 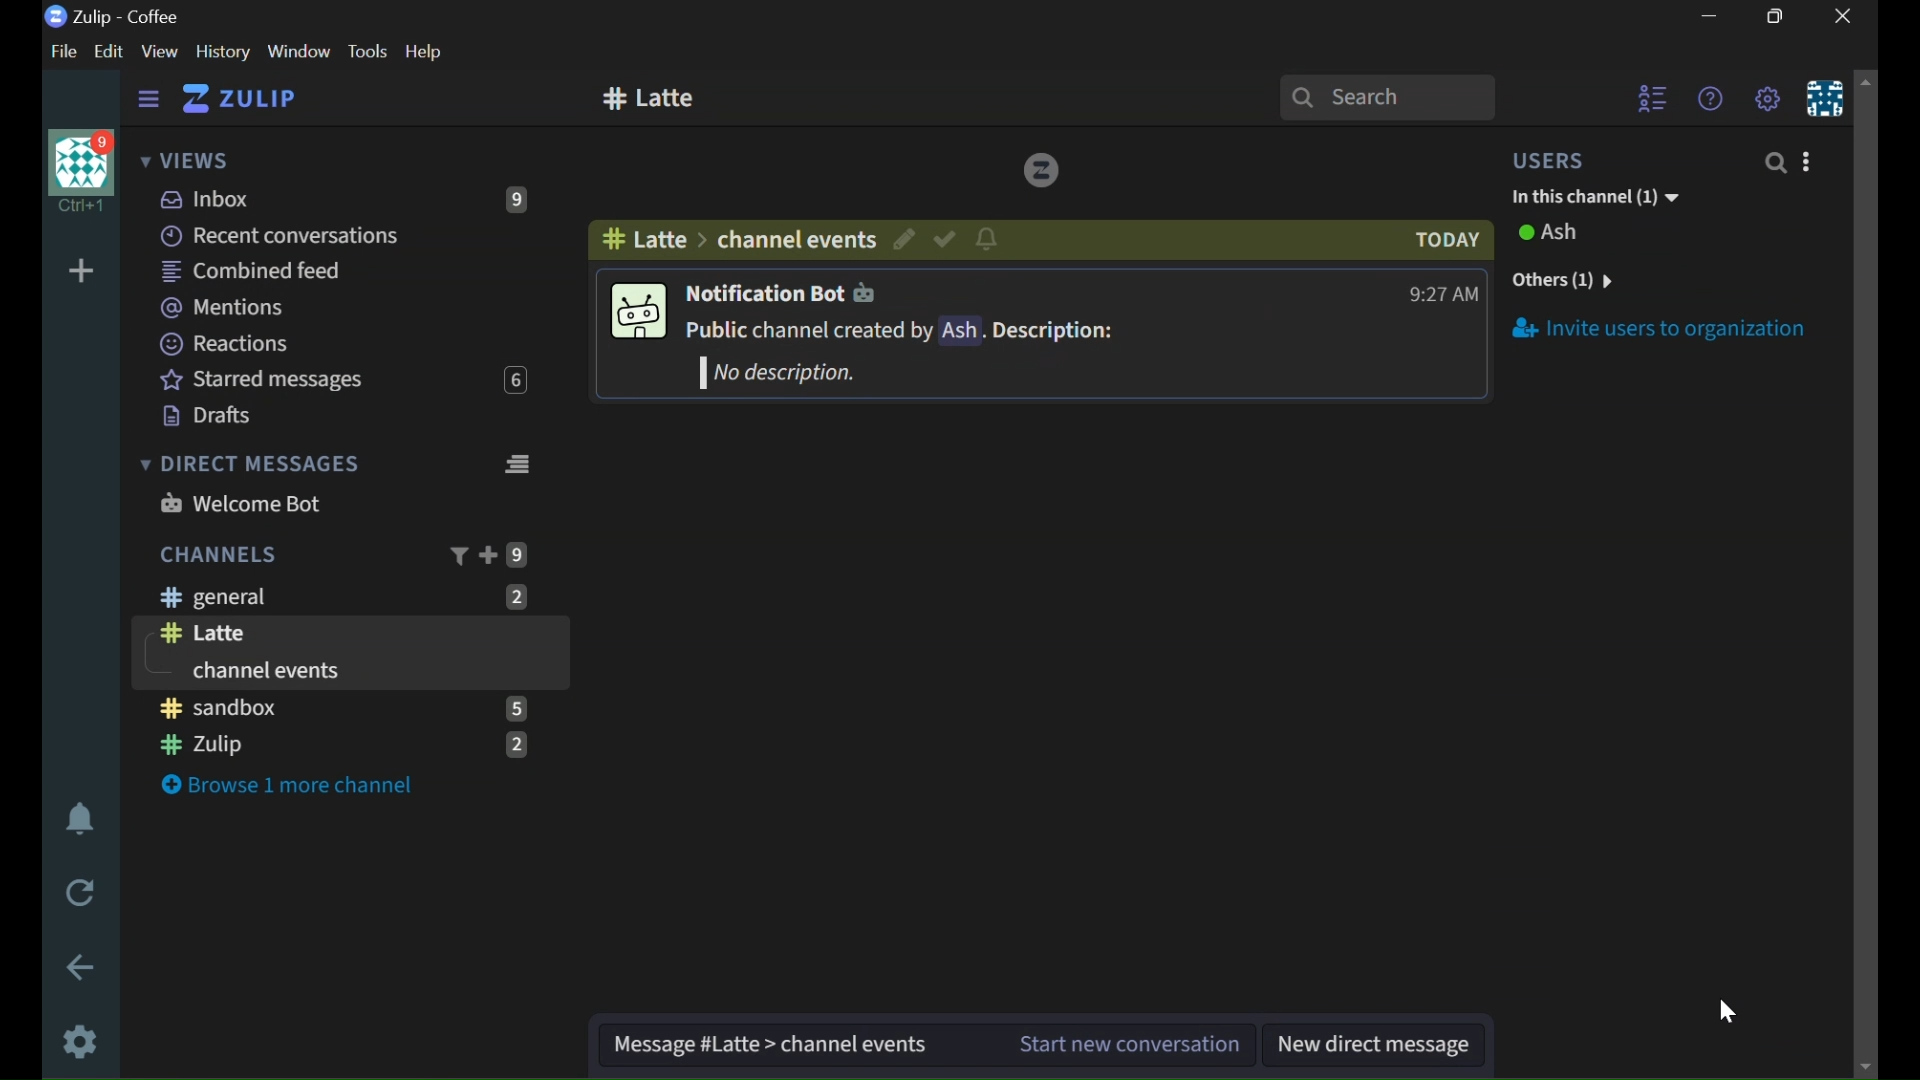 What do you see at coordinates (1665, 331) in the screenshot?
I see `Invite users to organization` at bounding box center [1665, 331].